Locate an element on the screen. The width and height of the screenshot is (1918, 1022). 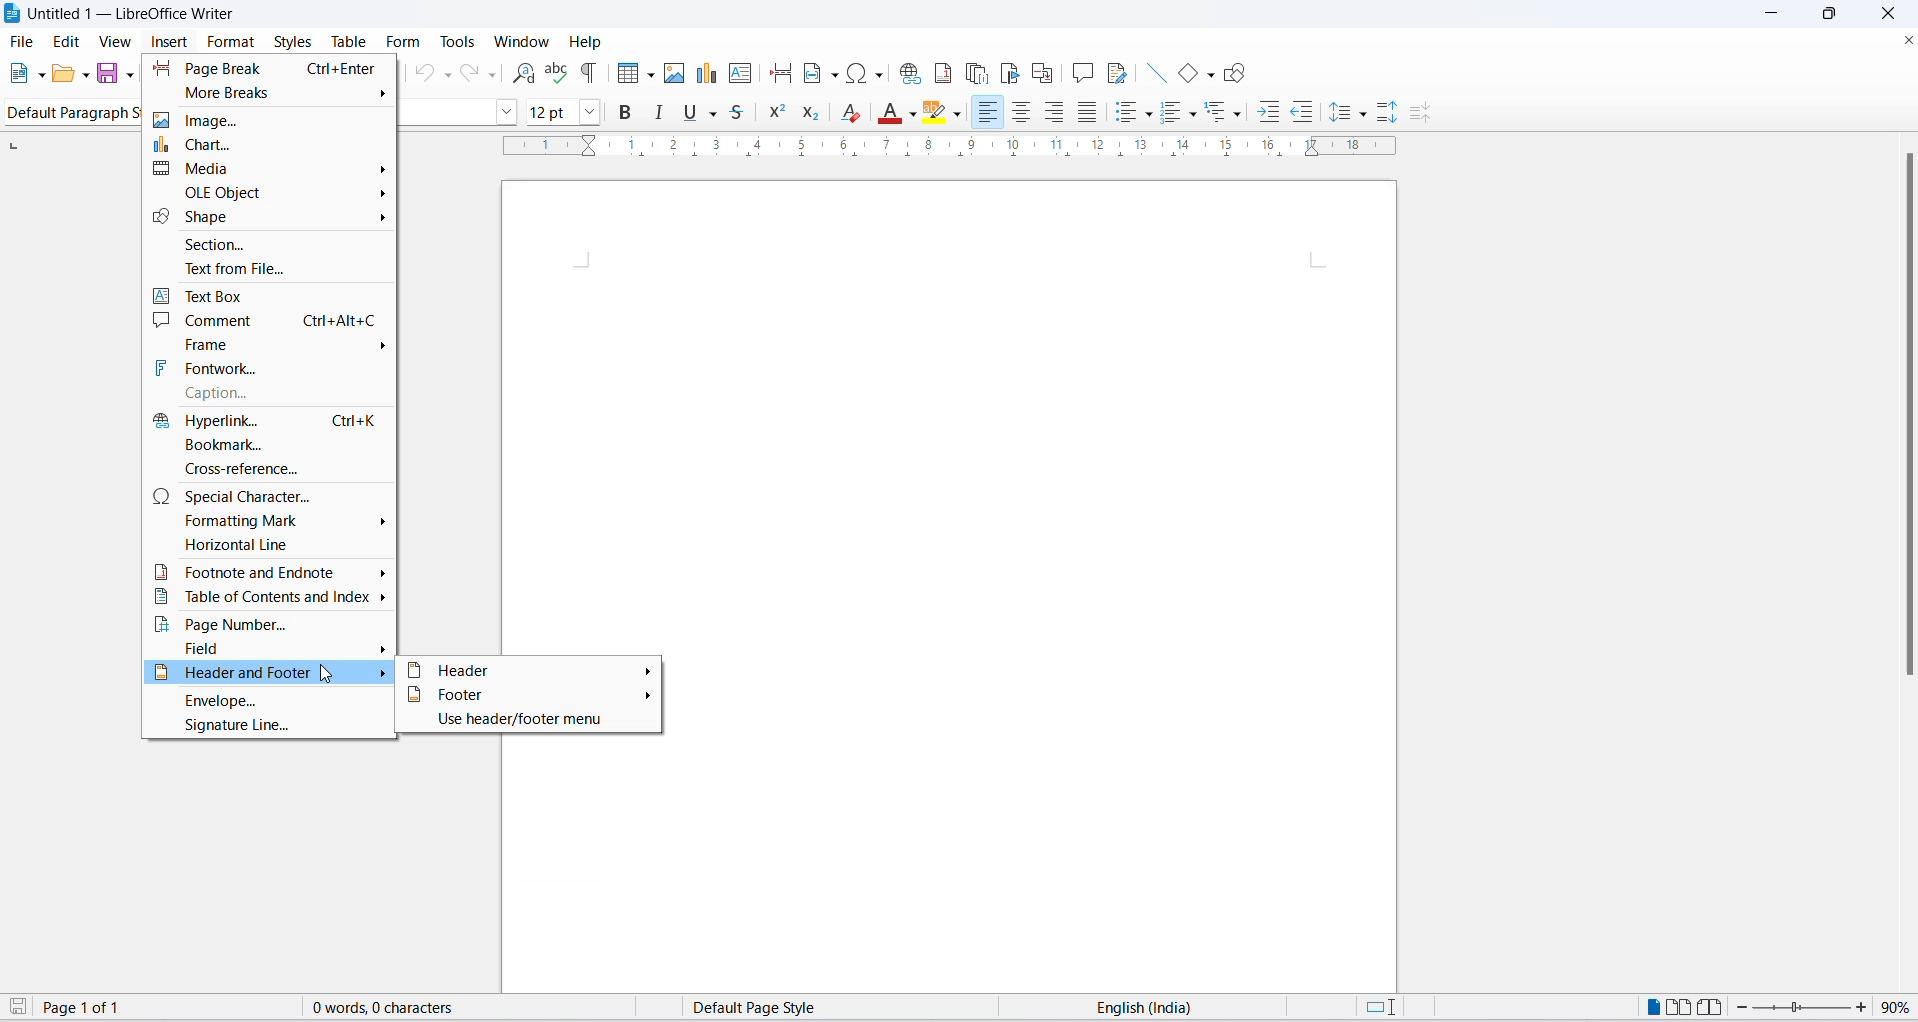
format is located at coordinates (232, 41).